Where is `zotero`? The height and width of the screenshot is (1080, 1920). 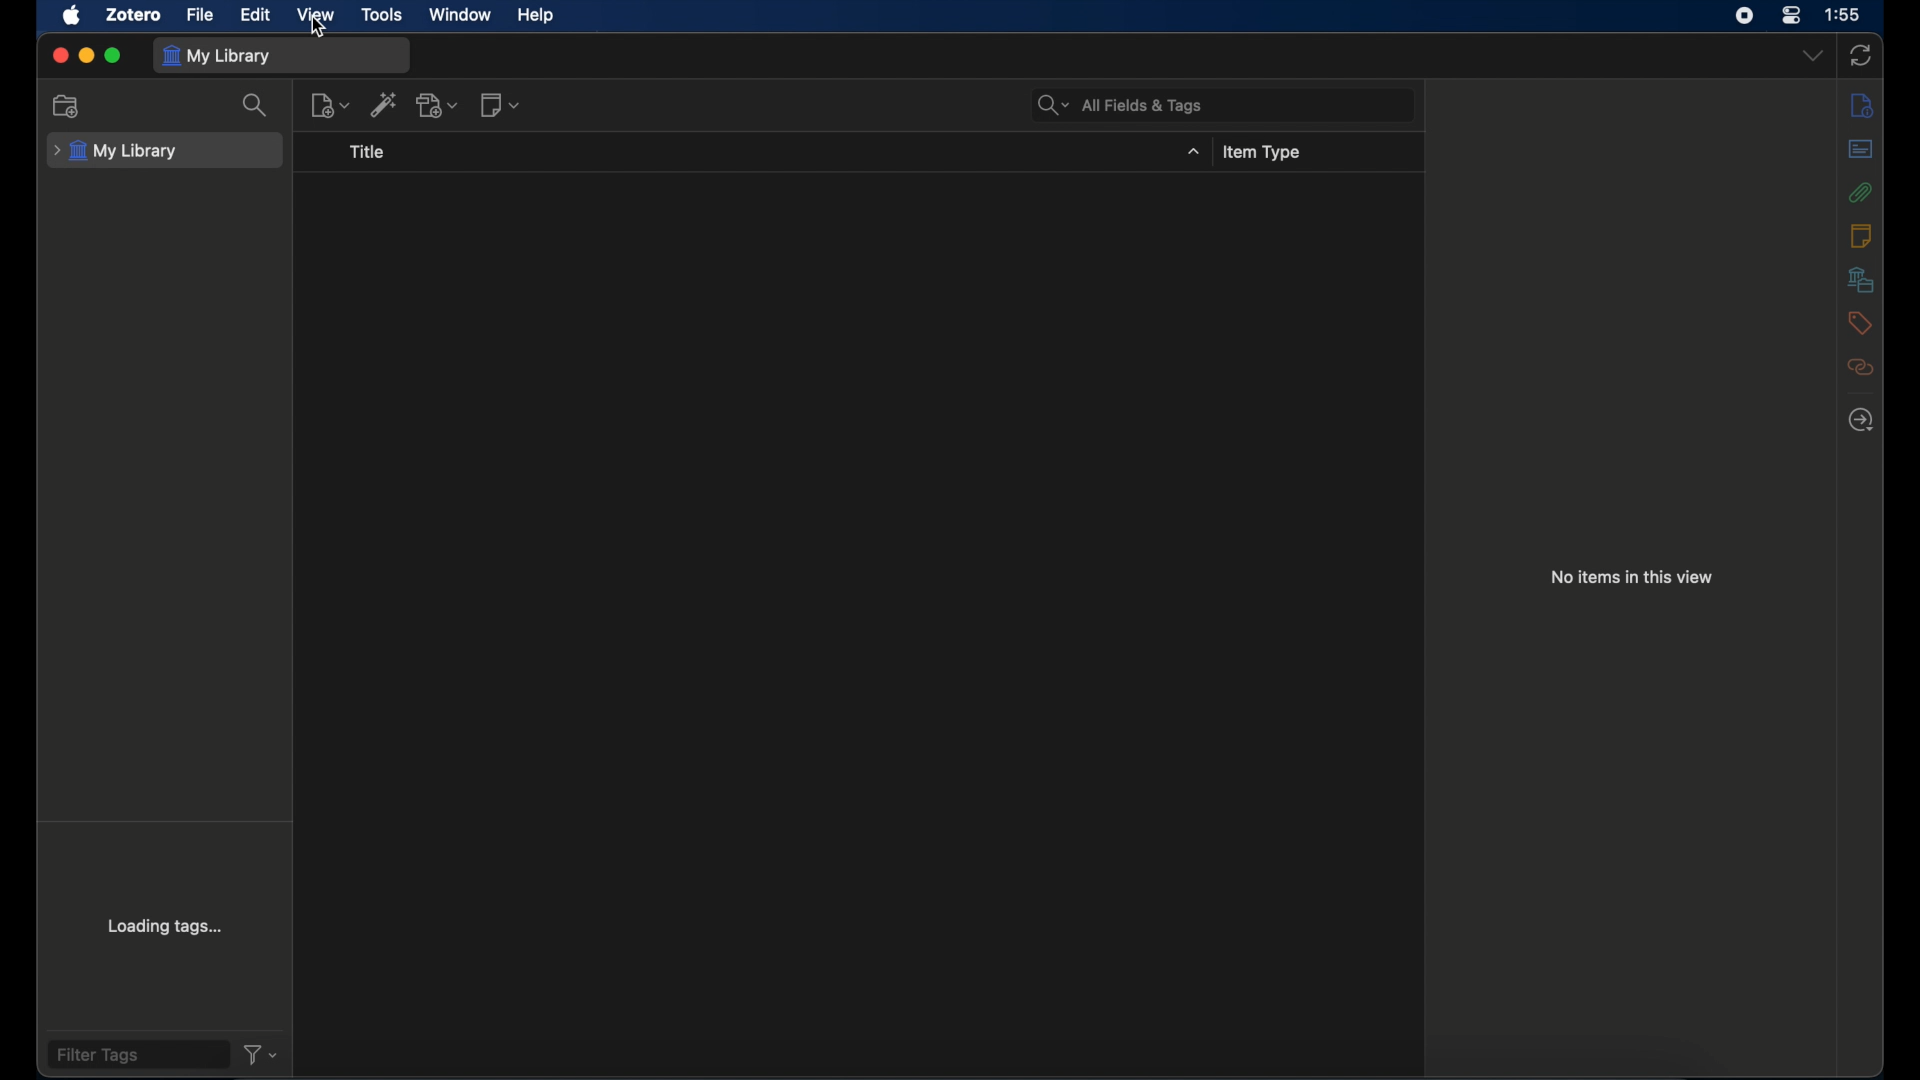
zotero is located at coordinates (132, 14).